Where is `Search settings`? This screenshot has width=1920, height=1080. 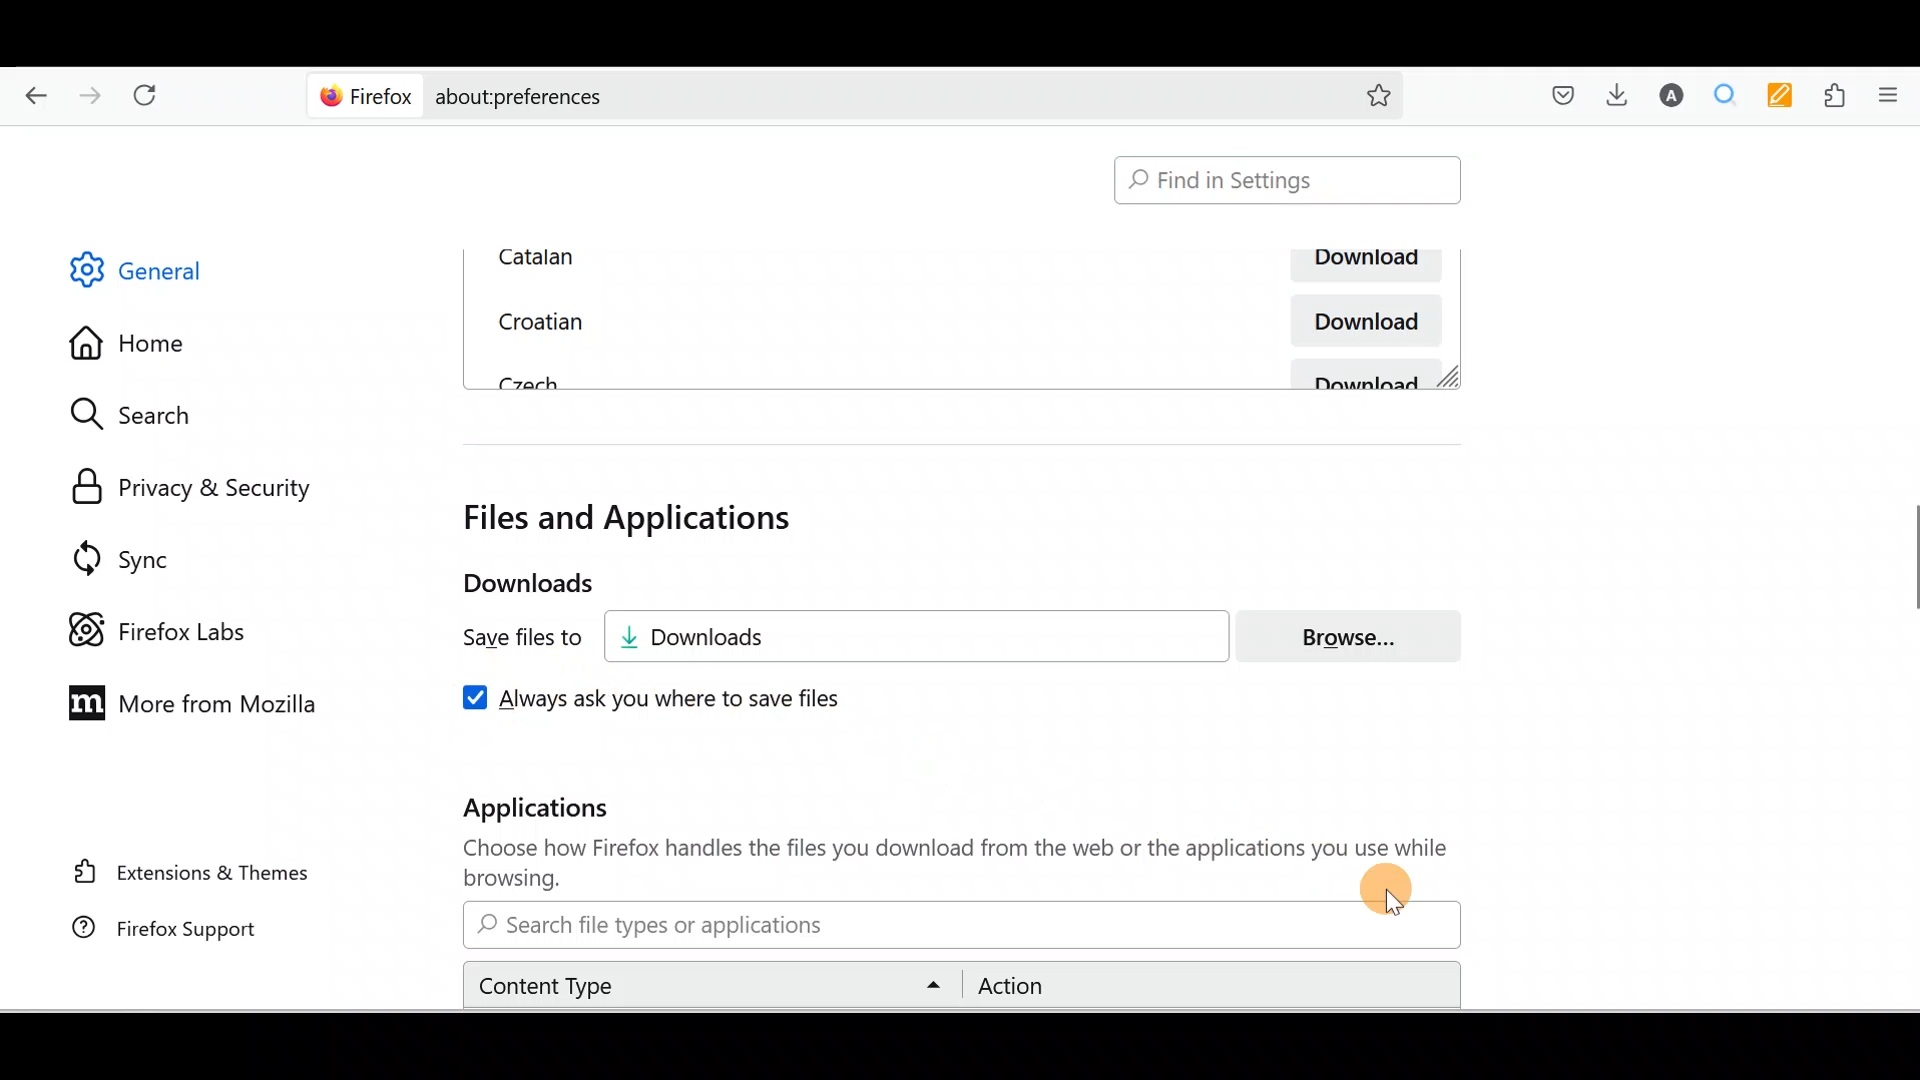
Search settings is located at coordinates (149, 415).